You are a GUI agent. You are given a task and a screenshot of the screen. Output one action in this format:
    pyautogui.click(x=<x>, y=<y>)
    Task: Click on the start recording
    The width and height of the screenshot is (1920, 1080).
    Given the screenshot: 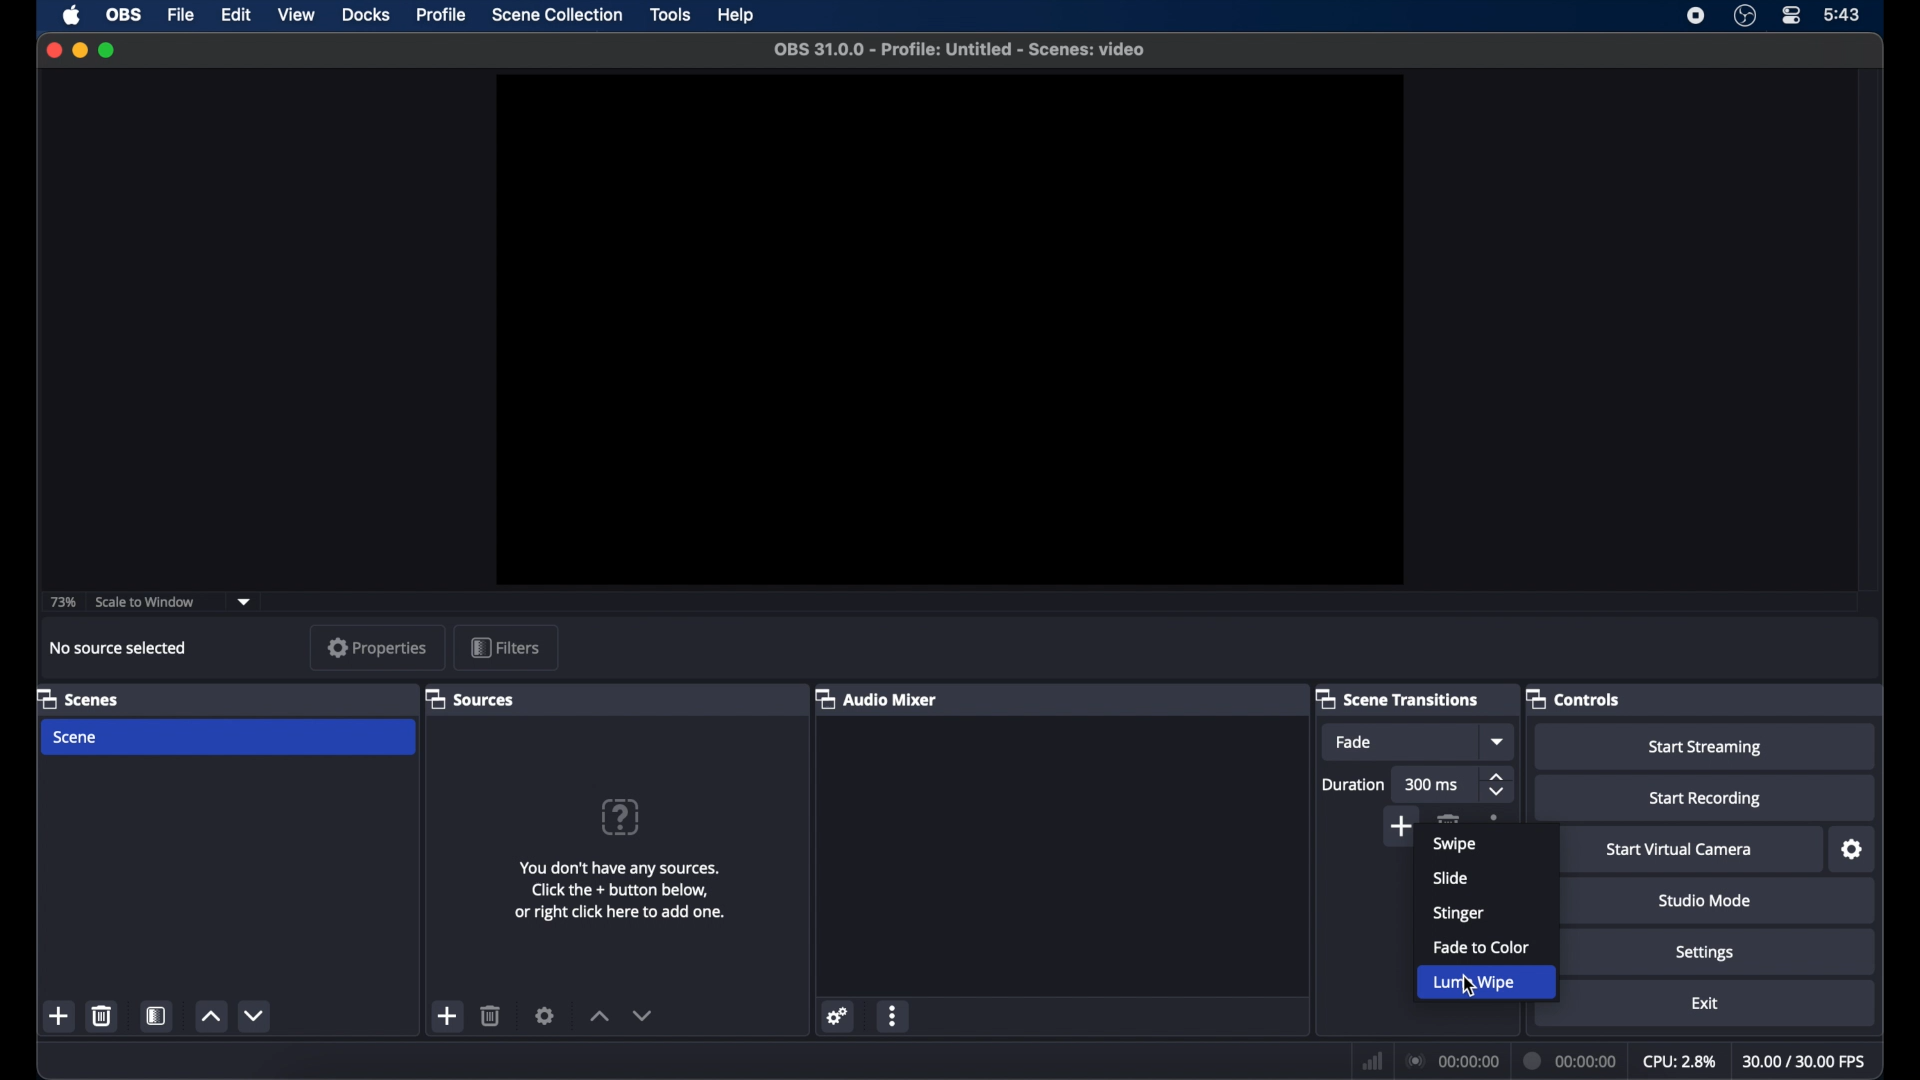 What is the action you would take?
    pyautogui.click(x=1709, y=798)
    